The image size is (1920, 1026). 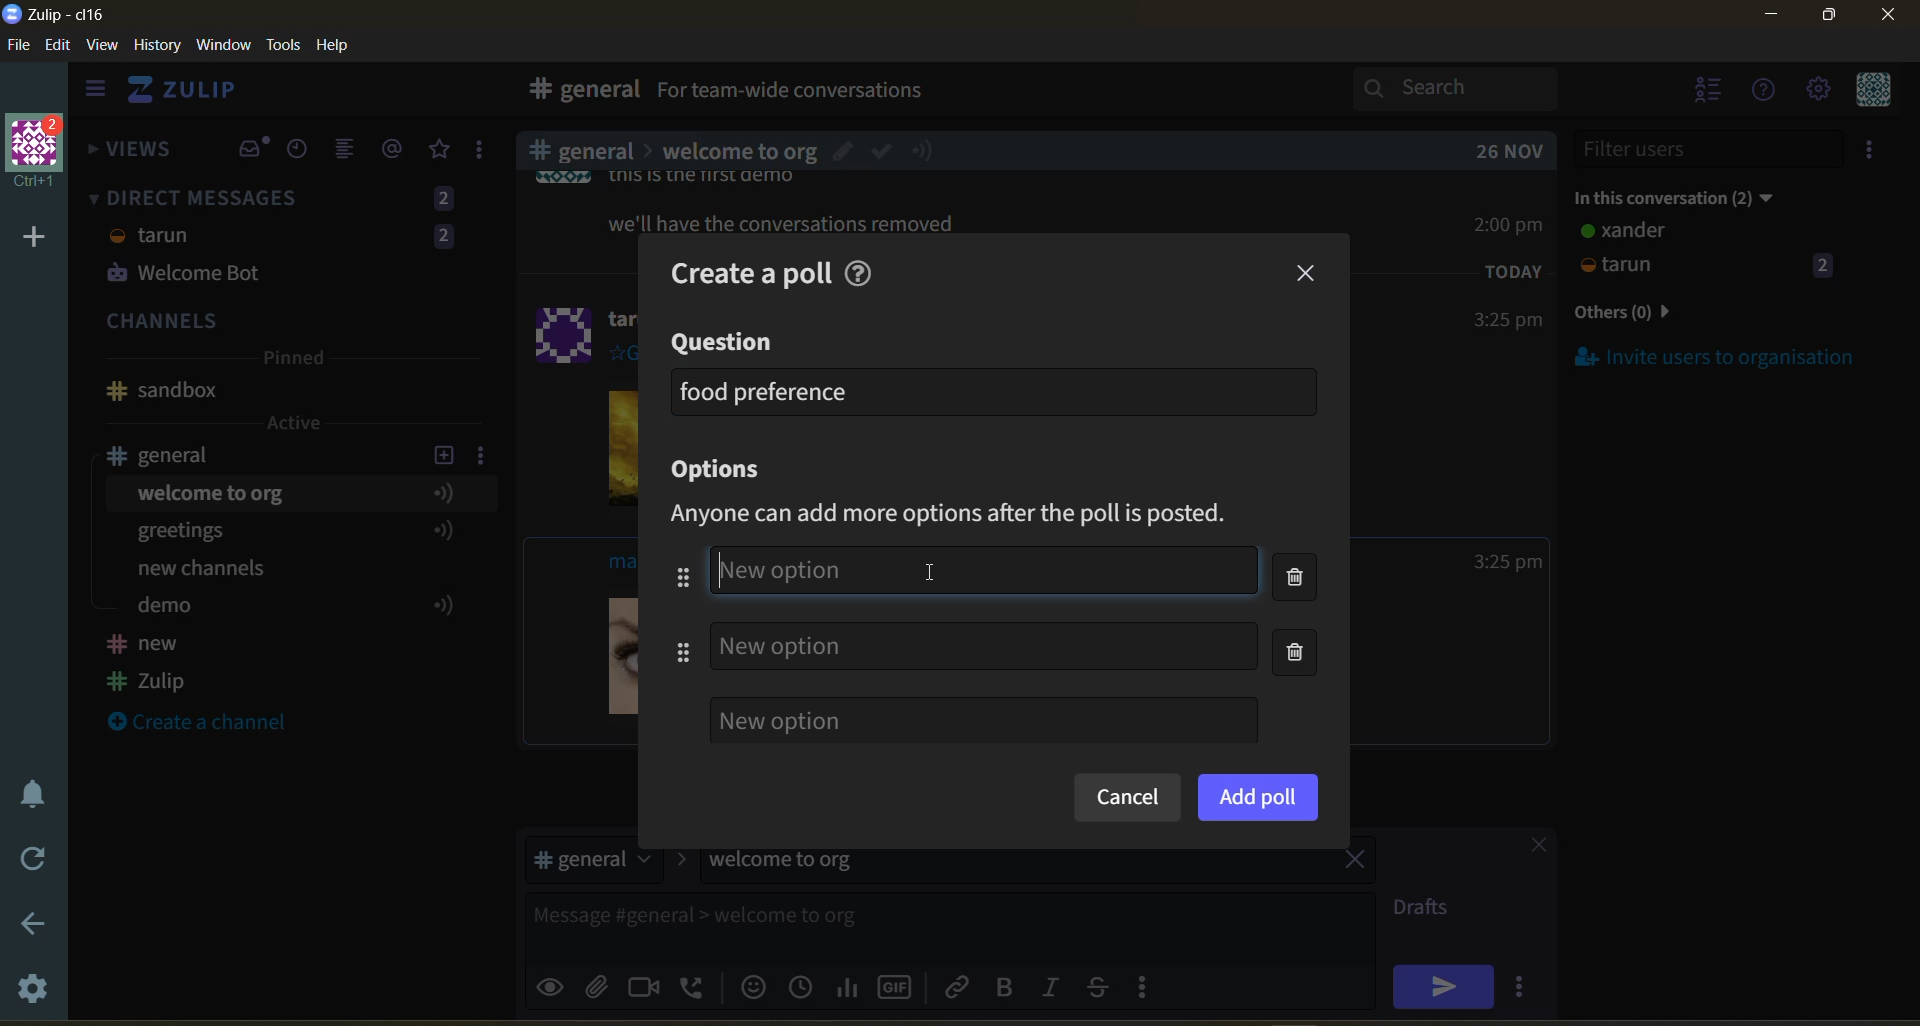 I want to click on hide side bar, so click(x=95, y=93).